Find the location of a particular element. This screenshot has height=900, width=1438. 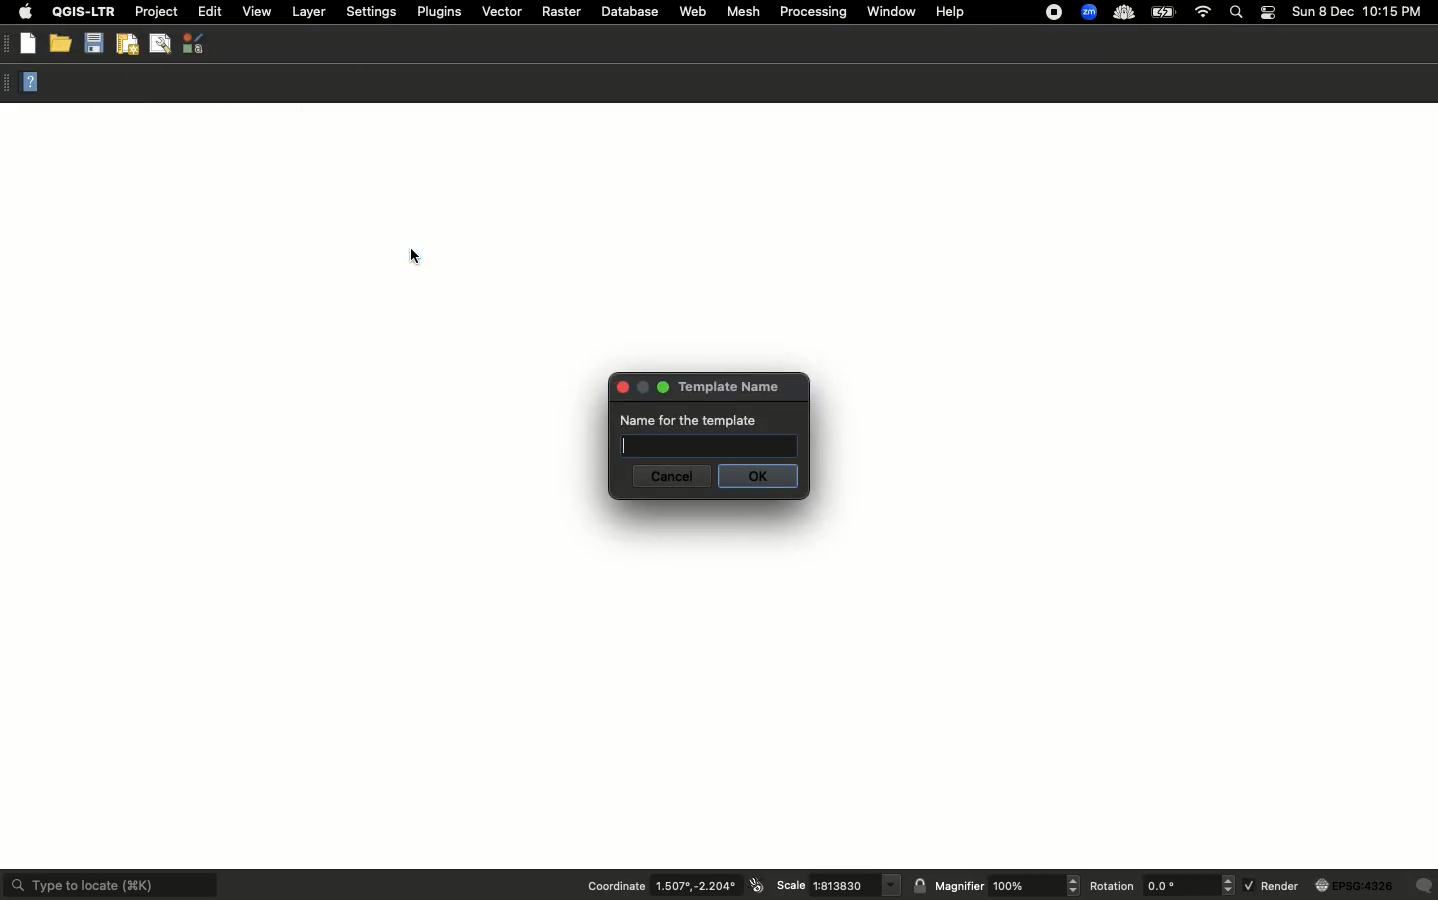

Cancel is located at coordinates (669, 477).